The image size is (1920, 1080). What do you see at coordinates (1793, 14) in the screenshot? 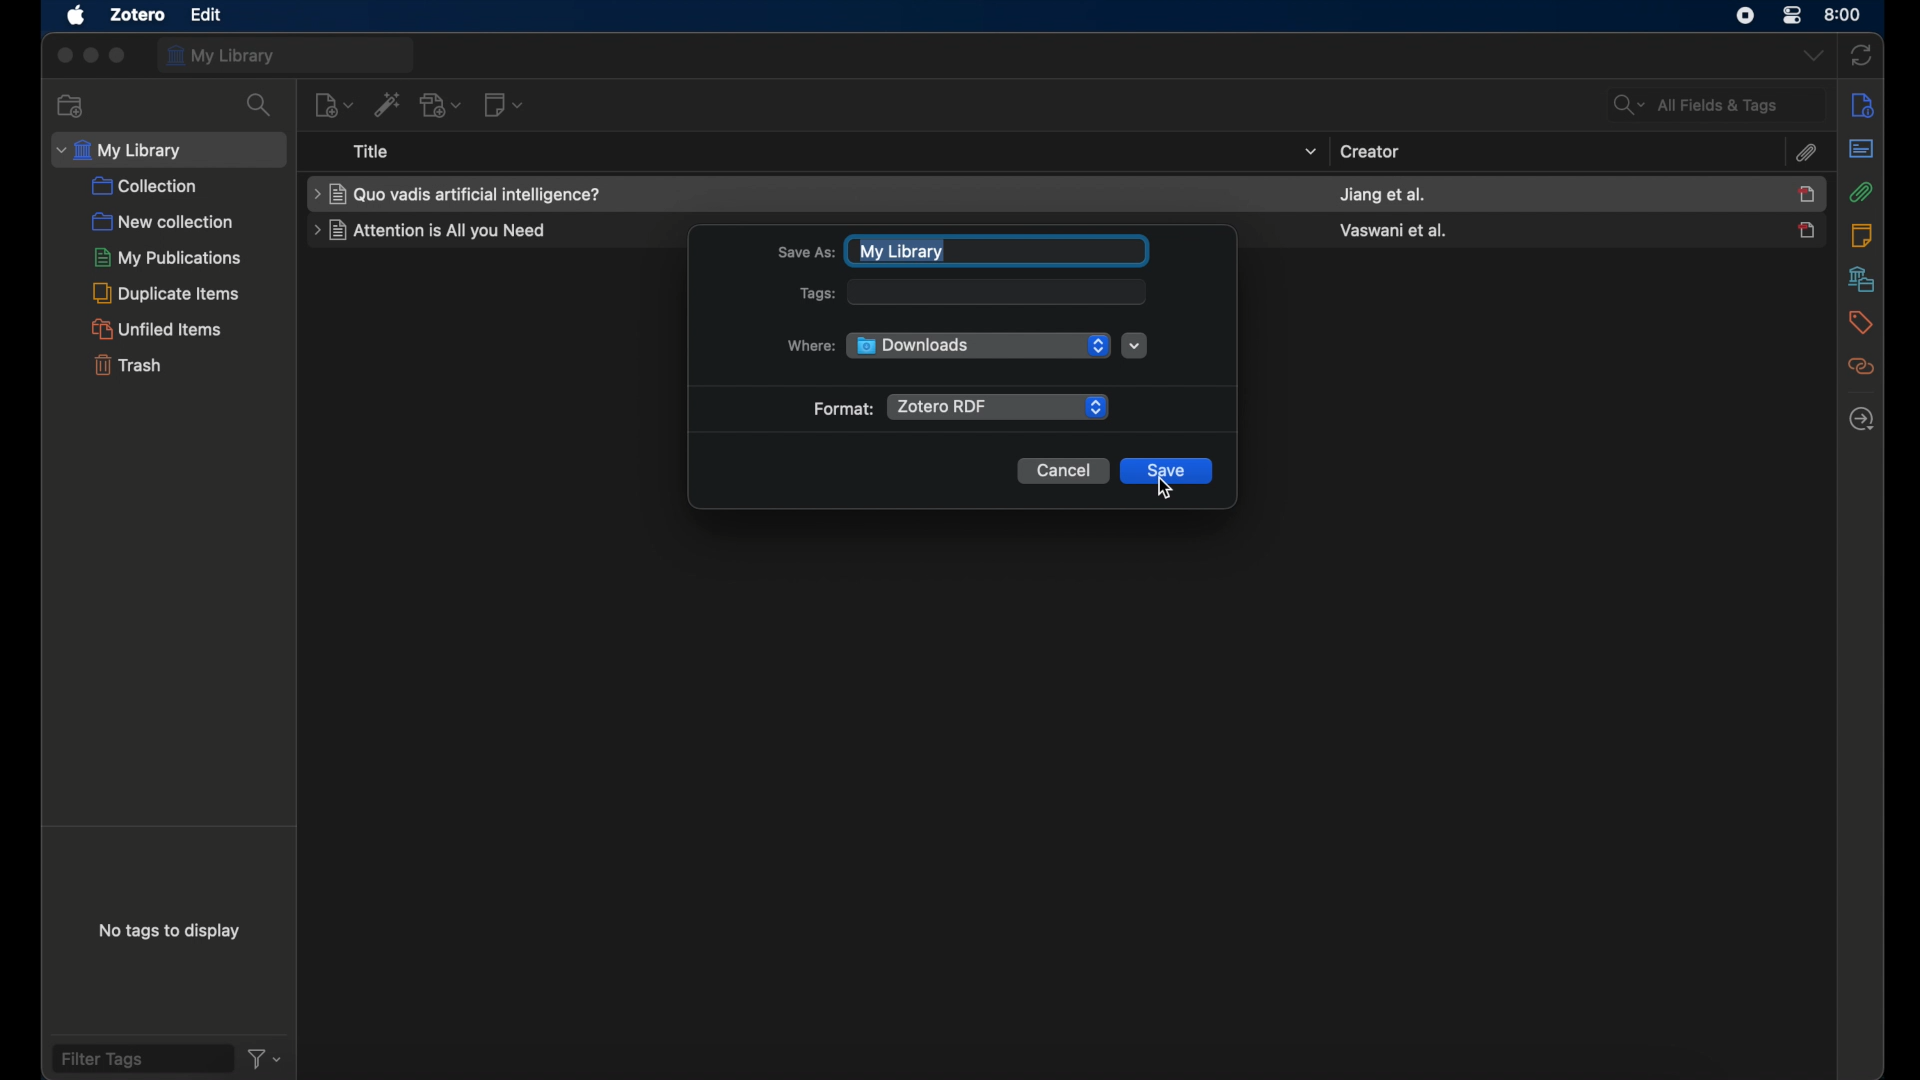
I see `control center` at bounding box center [1793, 14].